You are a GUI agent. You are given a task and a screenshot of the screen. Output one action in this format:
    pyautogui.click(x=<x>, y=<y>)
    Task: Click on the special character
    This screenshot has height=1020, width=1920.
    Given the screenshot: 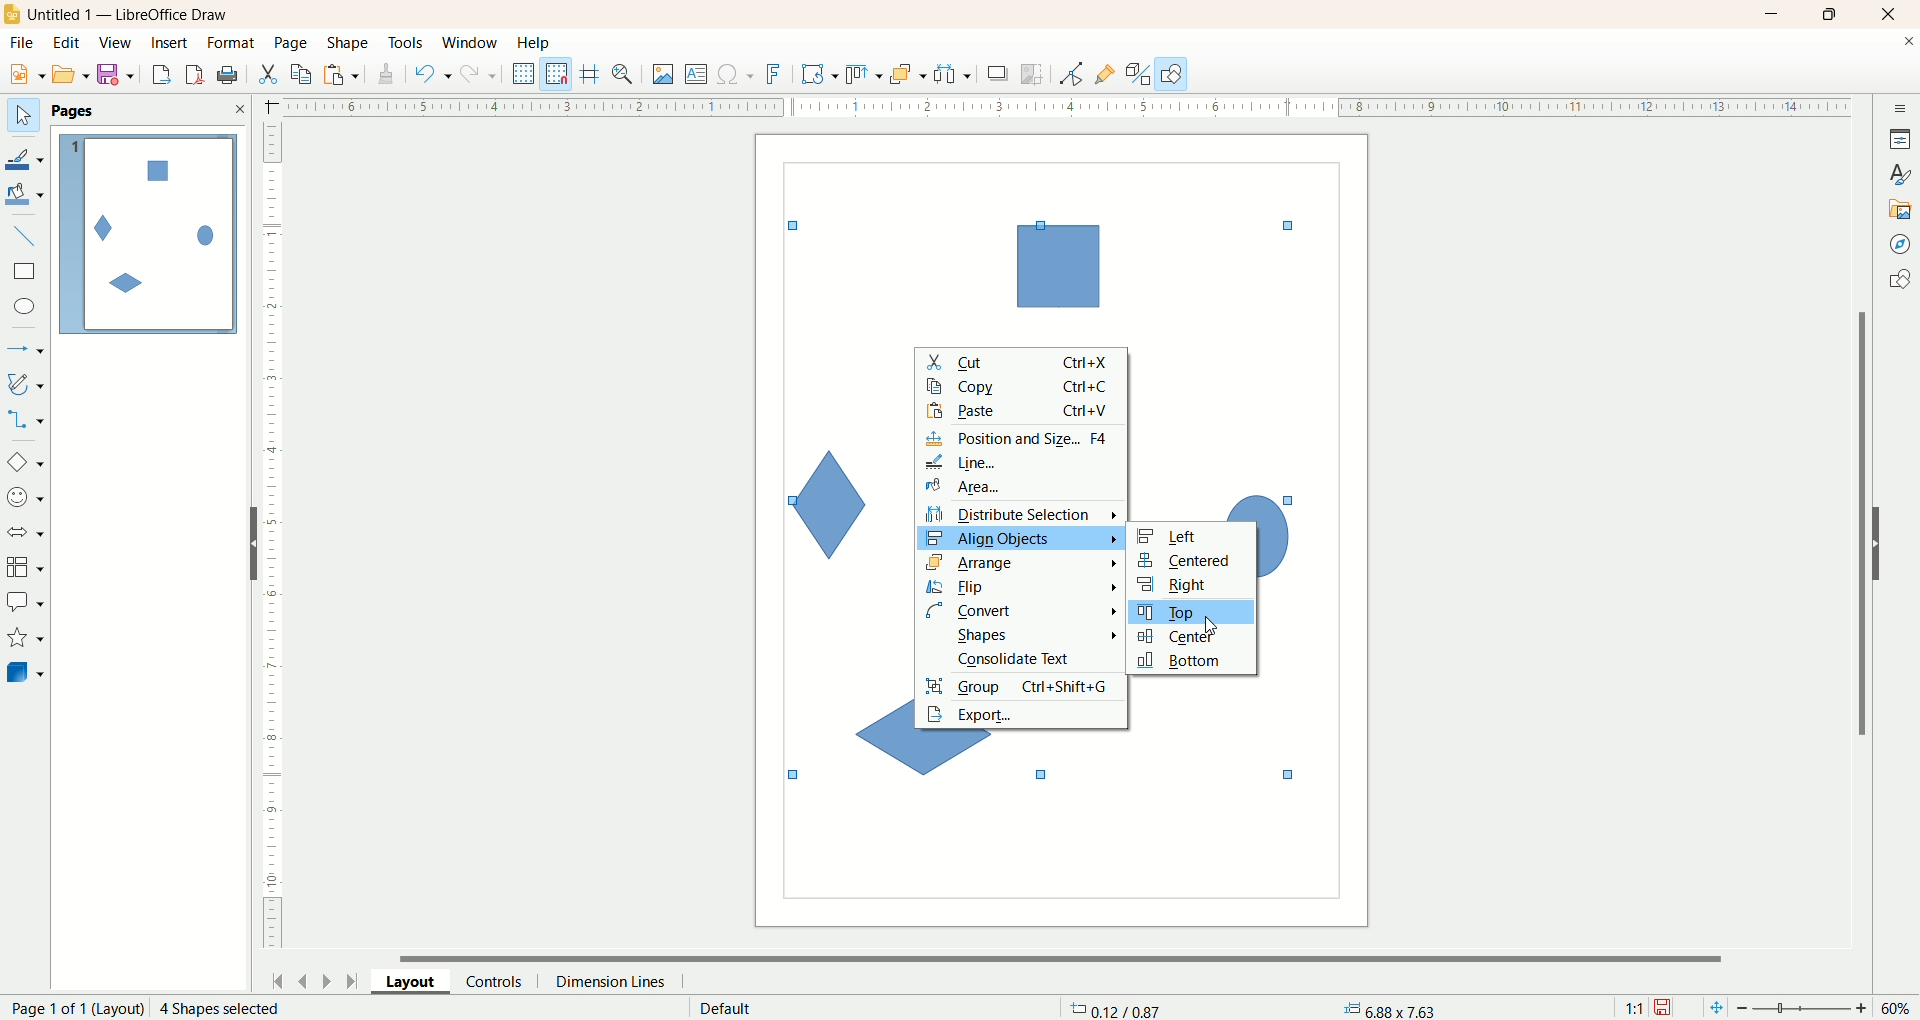 What is the action you would take?
    pyautogui.click(x=737, y=75)
    